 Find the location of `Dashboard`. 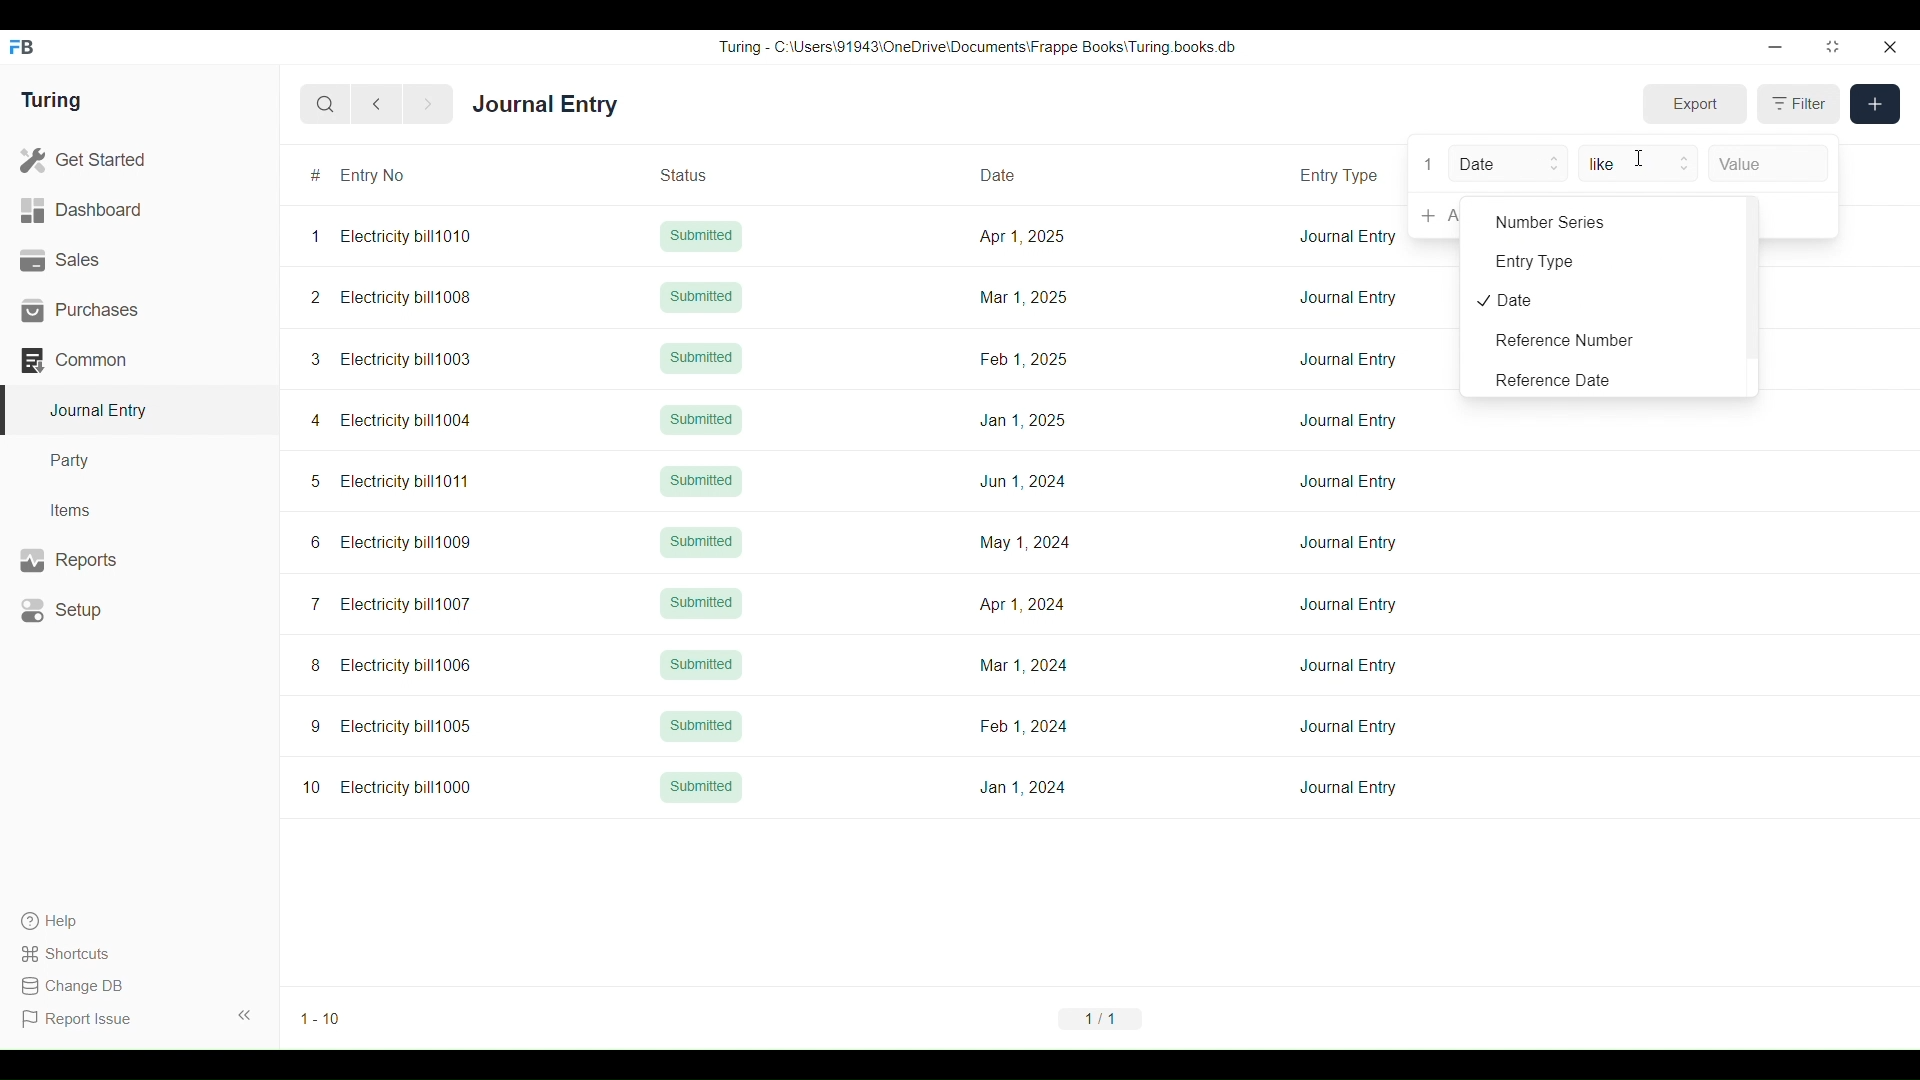

Dashboard is located at coordinates (139, 210).